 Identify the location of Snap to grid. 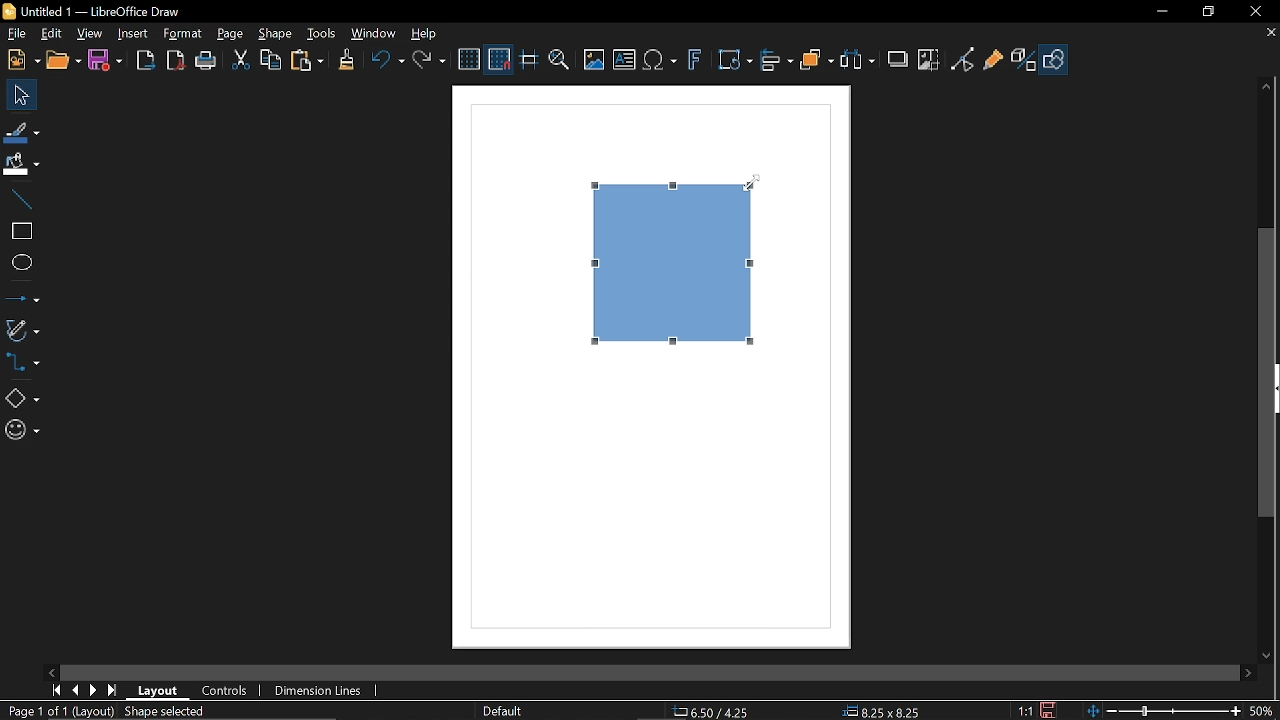
(500, 61).